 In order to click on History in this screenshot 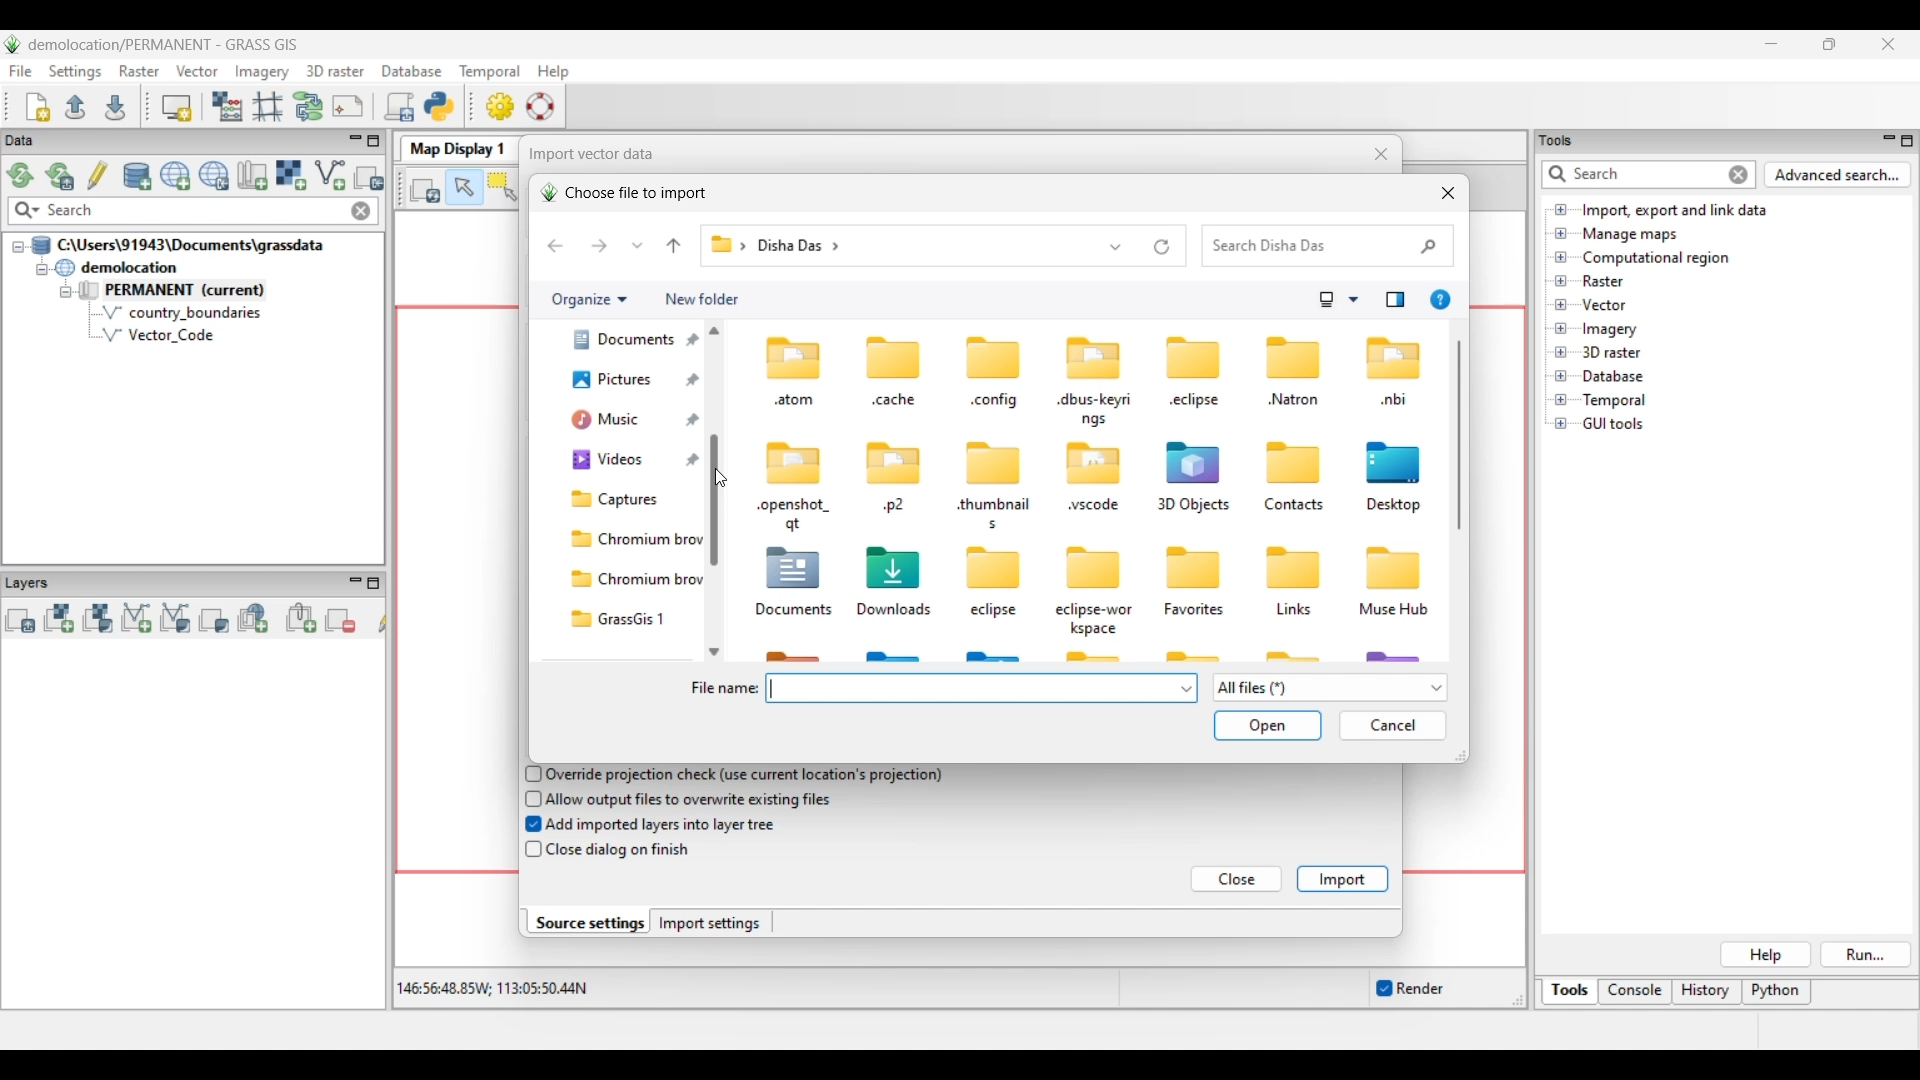, I will do `click(1707, 992)`.